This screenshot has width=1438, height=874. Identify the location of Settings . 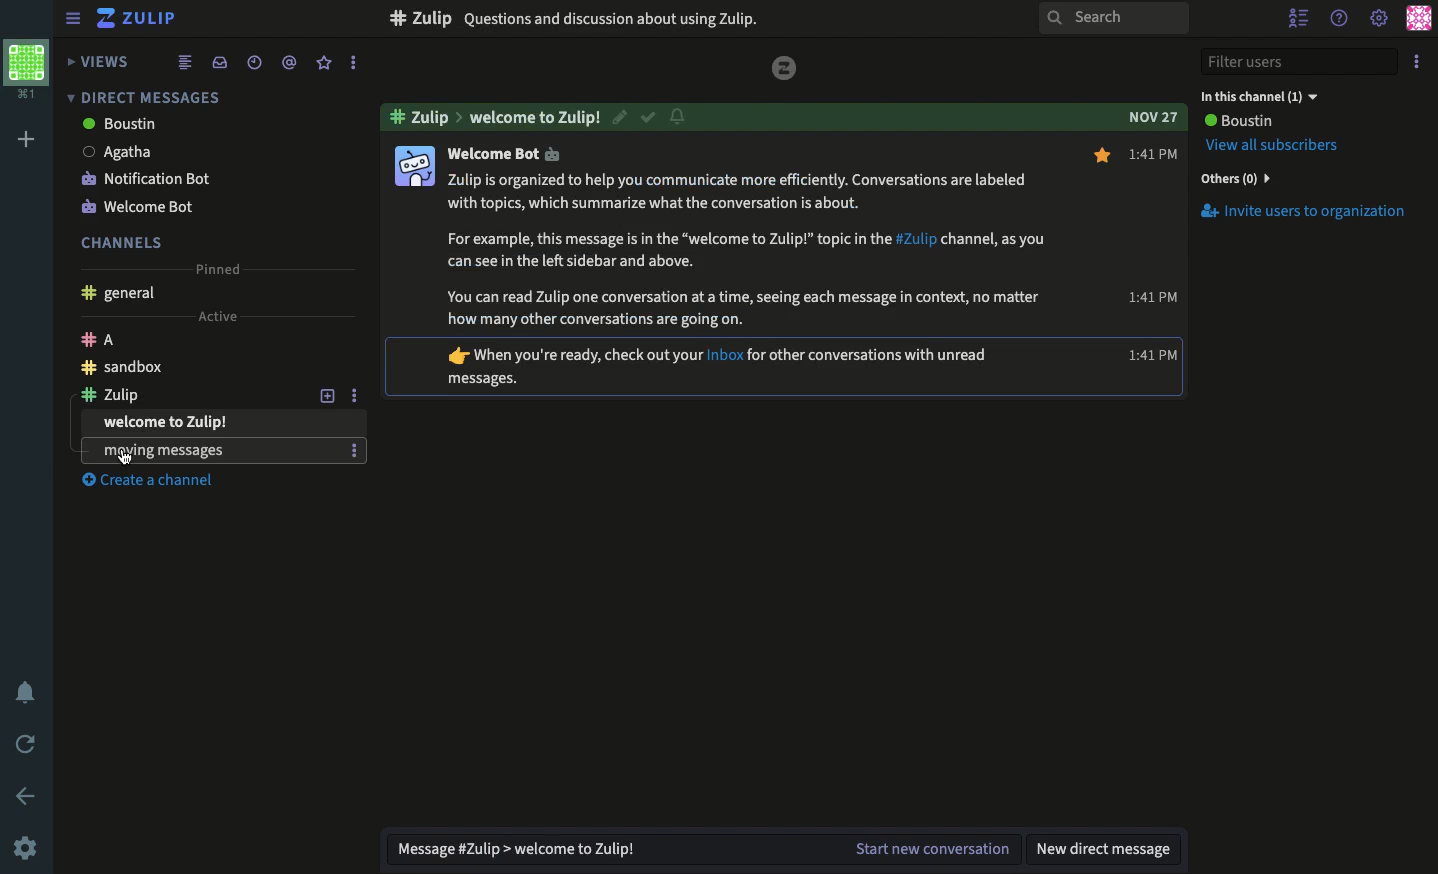
(1378, 20).